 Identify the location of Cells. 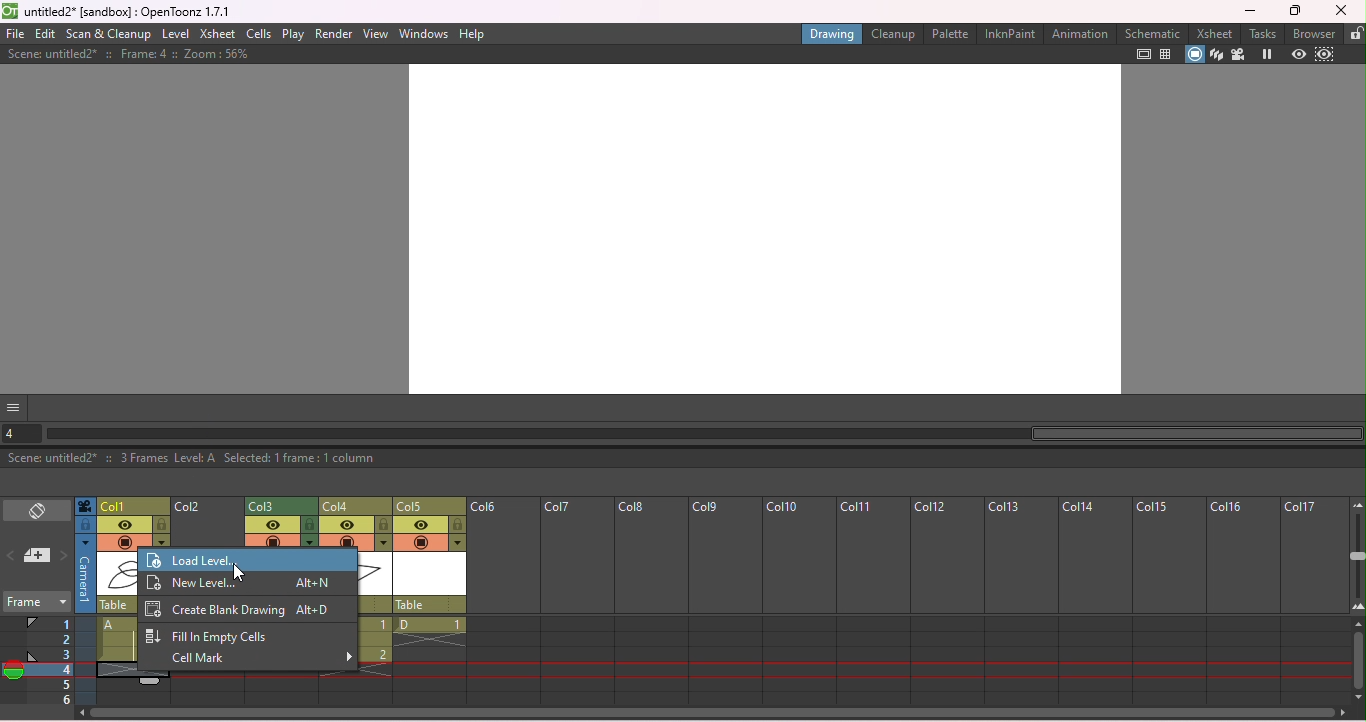
(258, 33).